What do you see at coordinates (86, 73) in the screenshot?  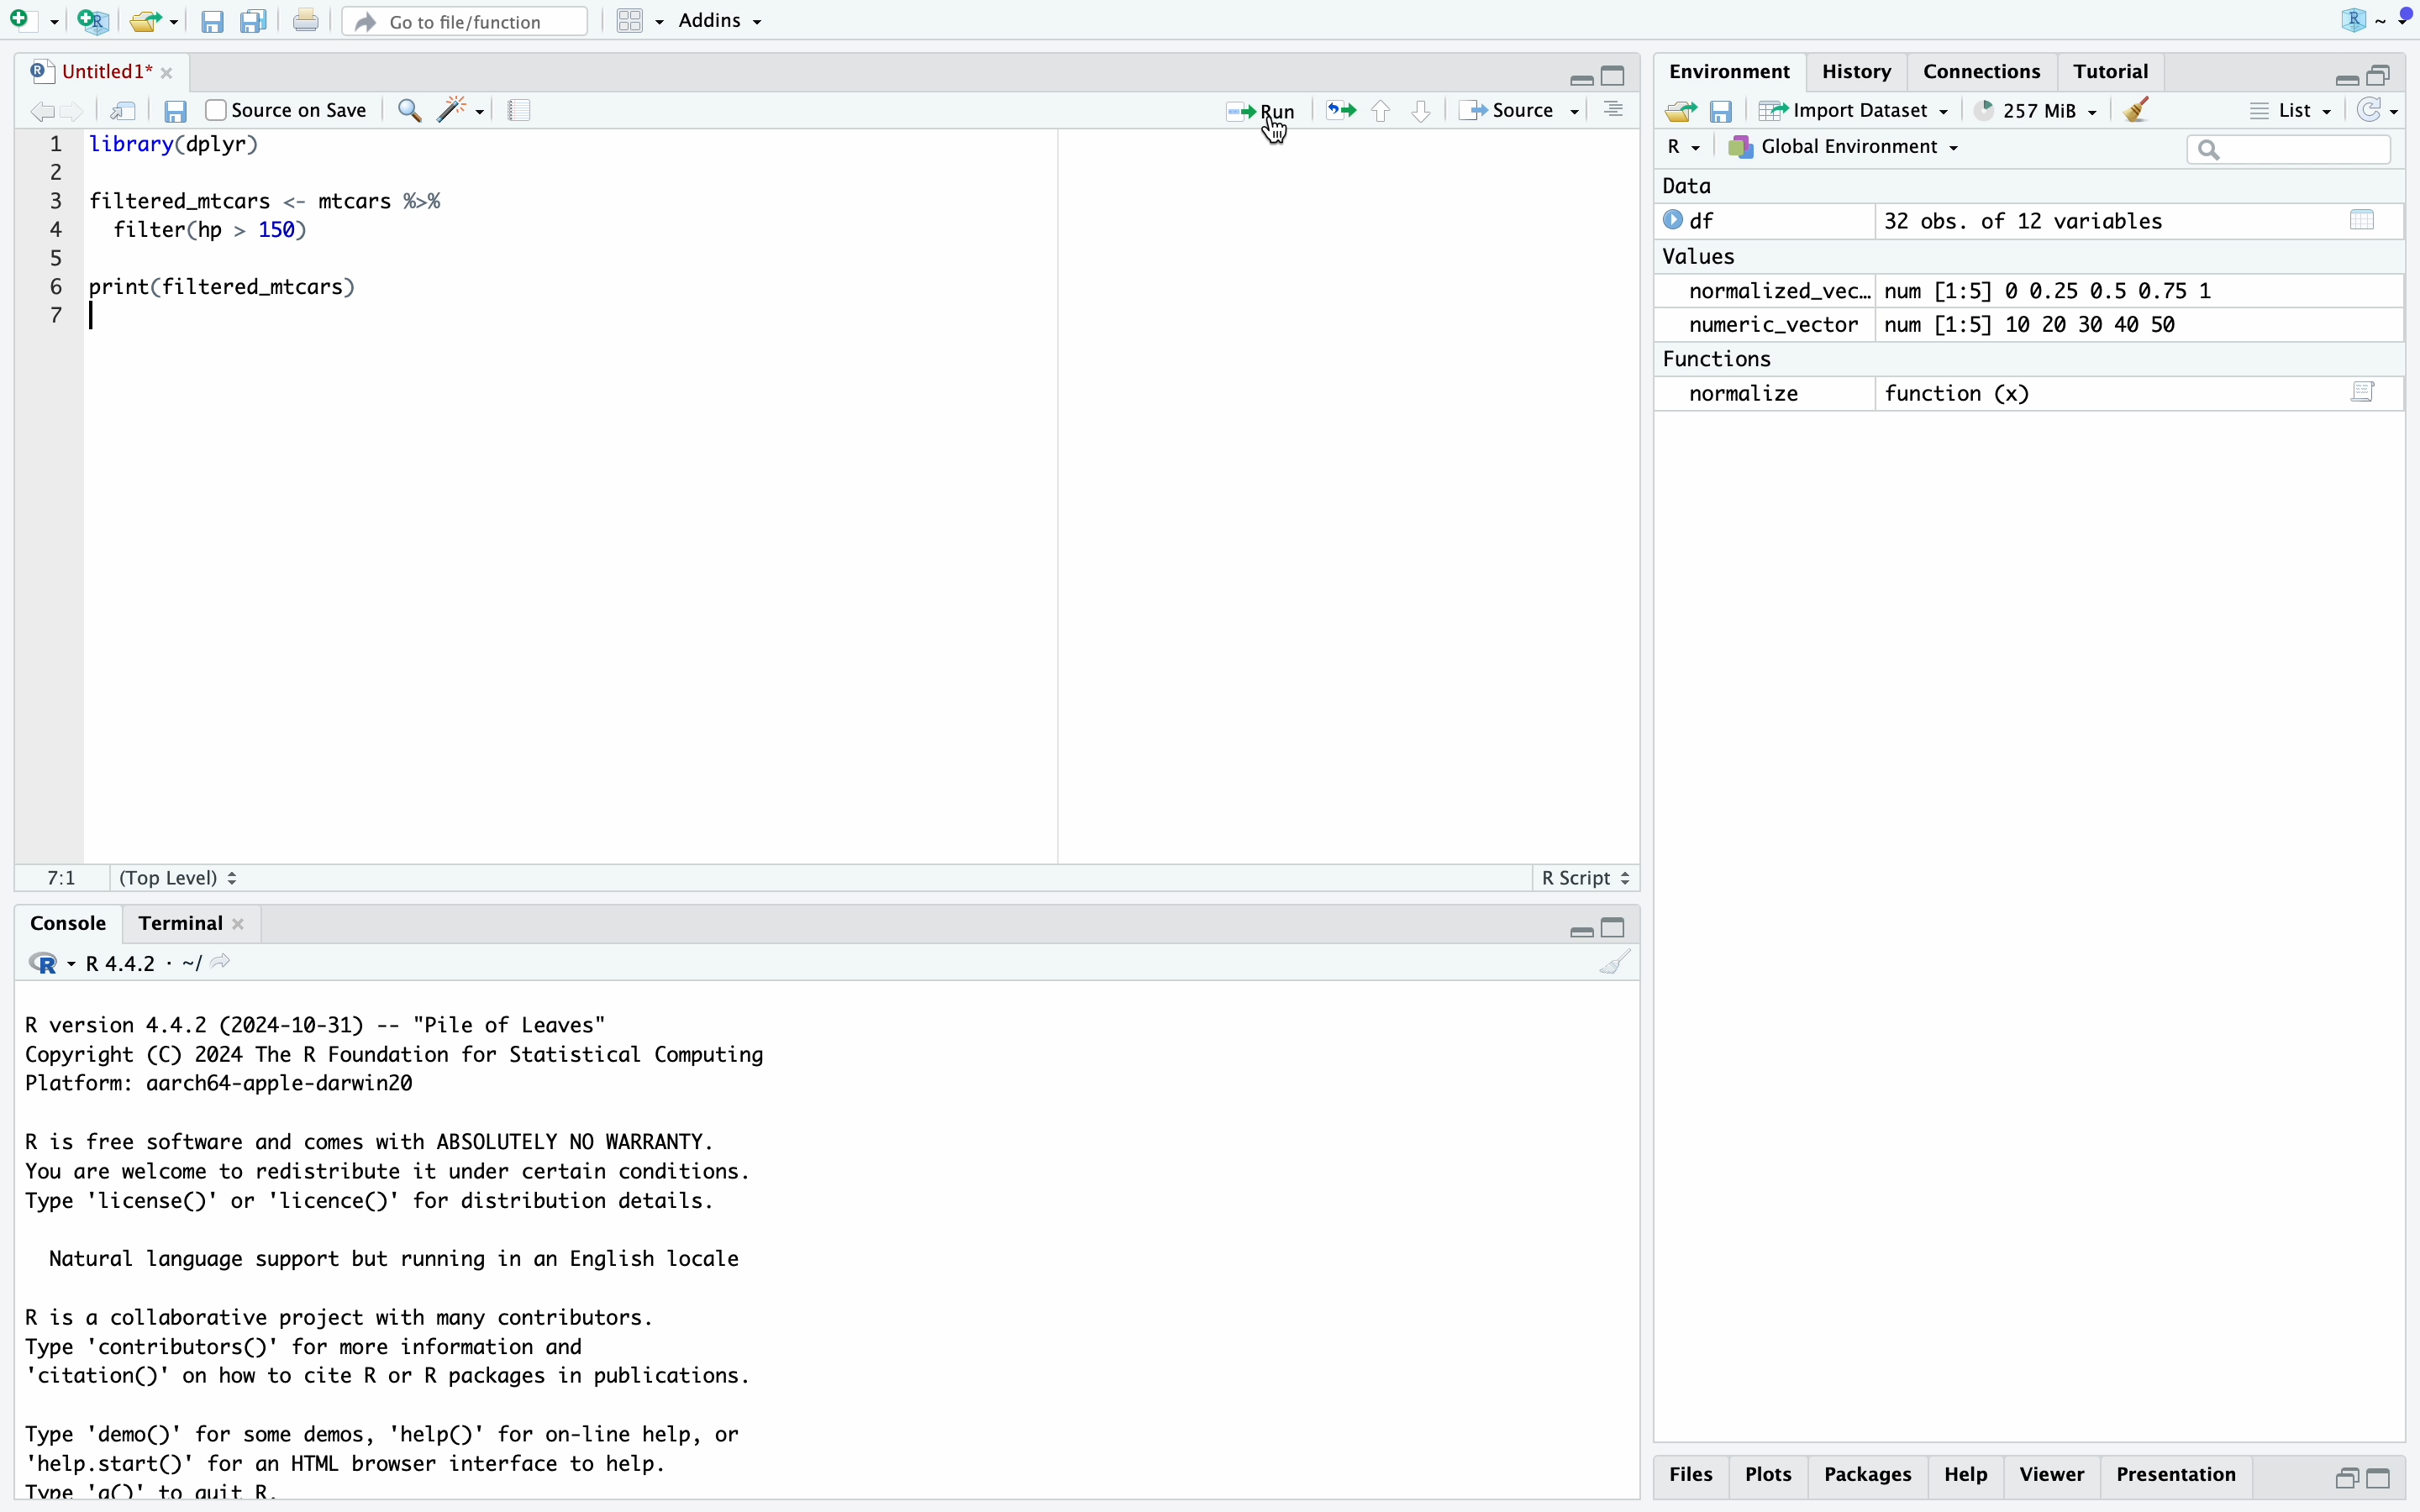 I see `Untitled1` at bounding box center [86, 73].